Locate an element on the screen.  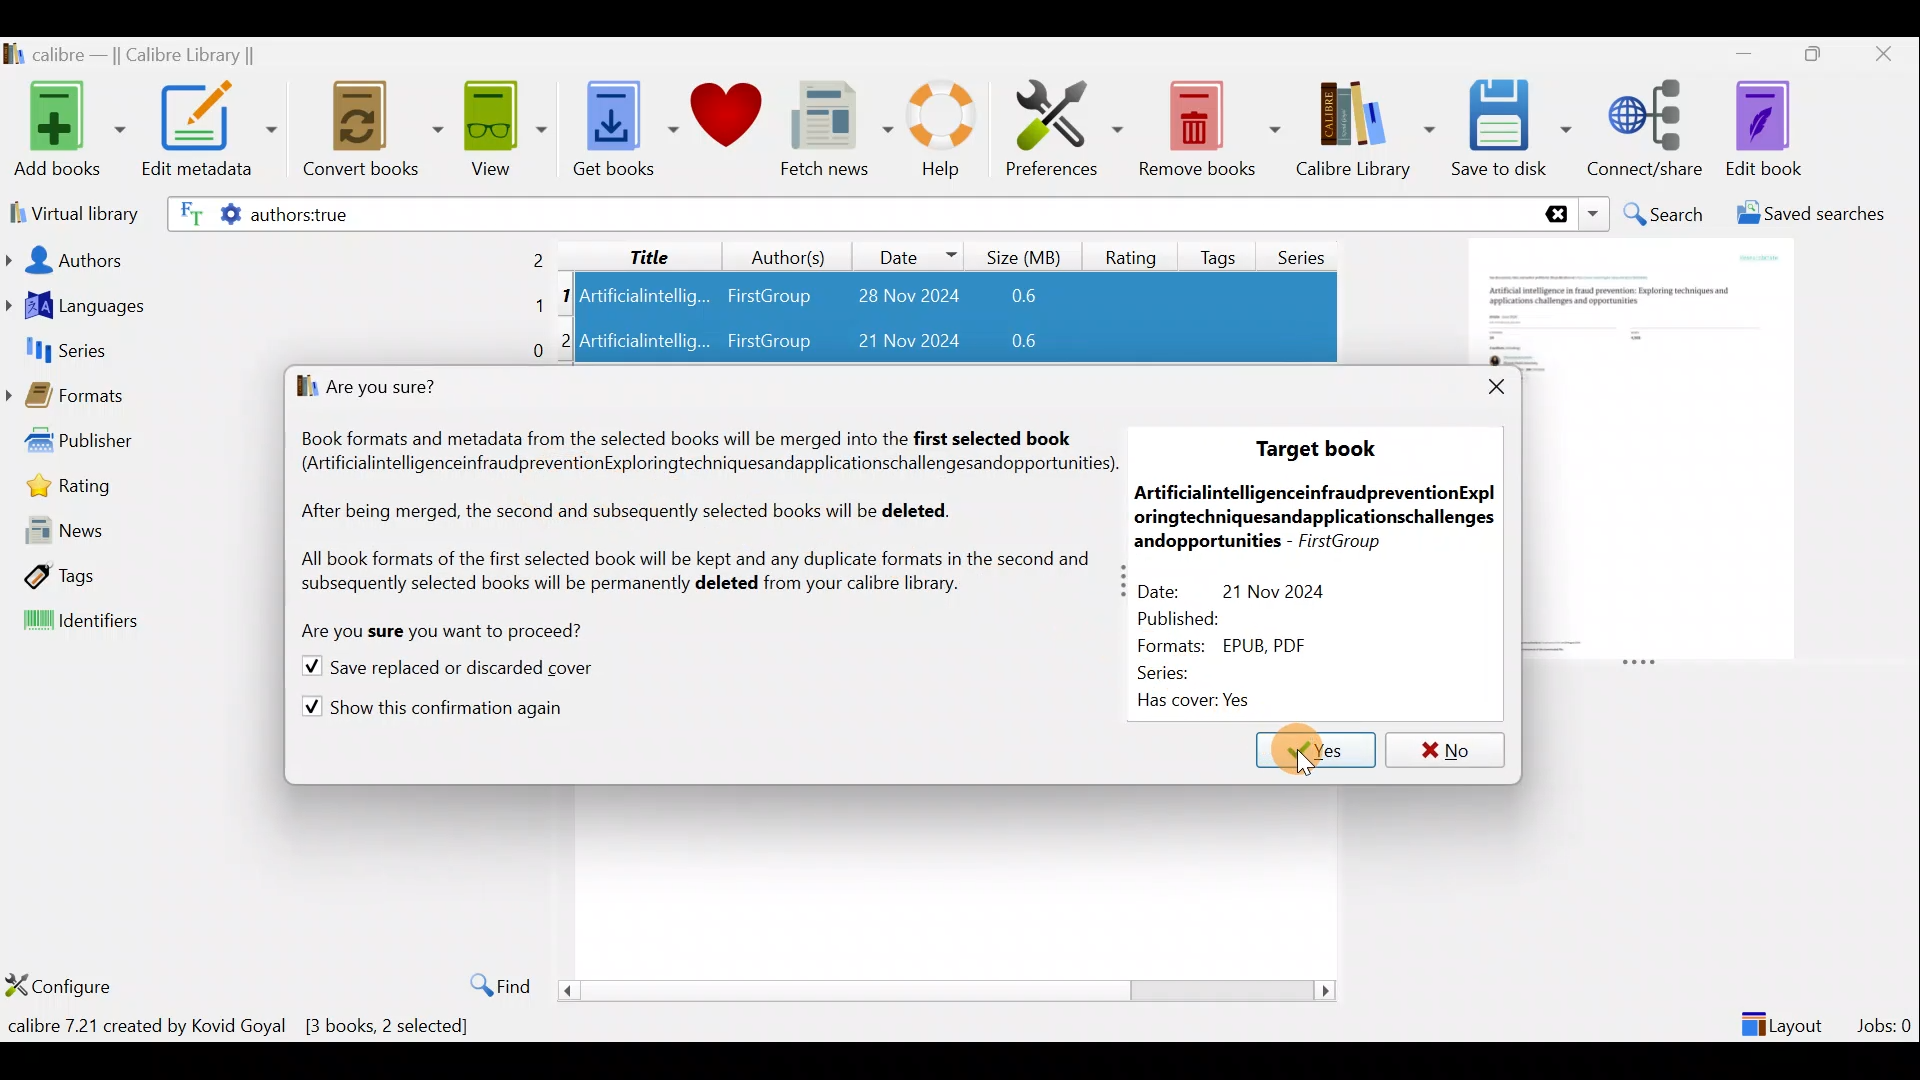
Publisher is located at coordinates (139, 445).